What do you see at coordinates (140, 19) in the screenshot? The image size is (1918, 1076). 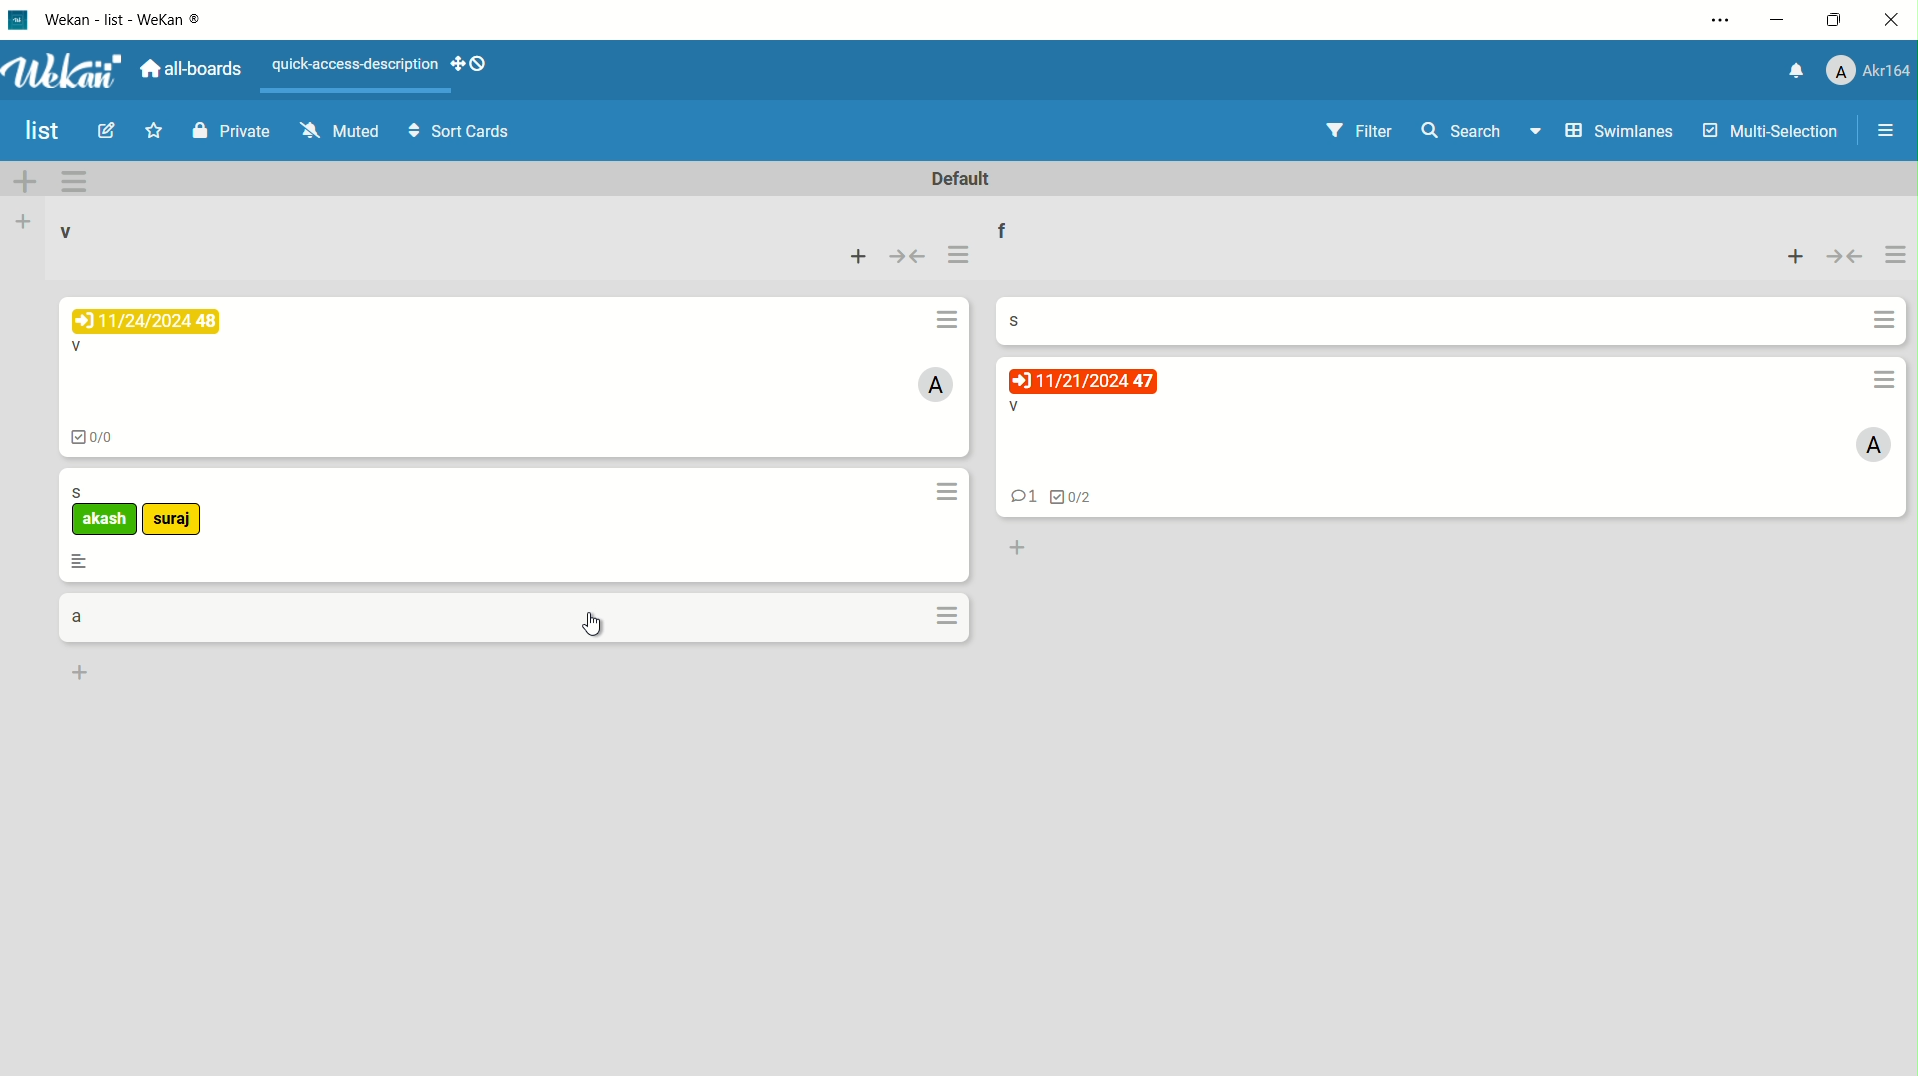 I see `app name` at bounding box center [140, 19].